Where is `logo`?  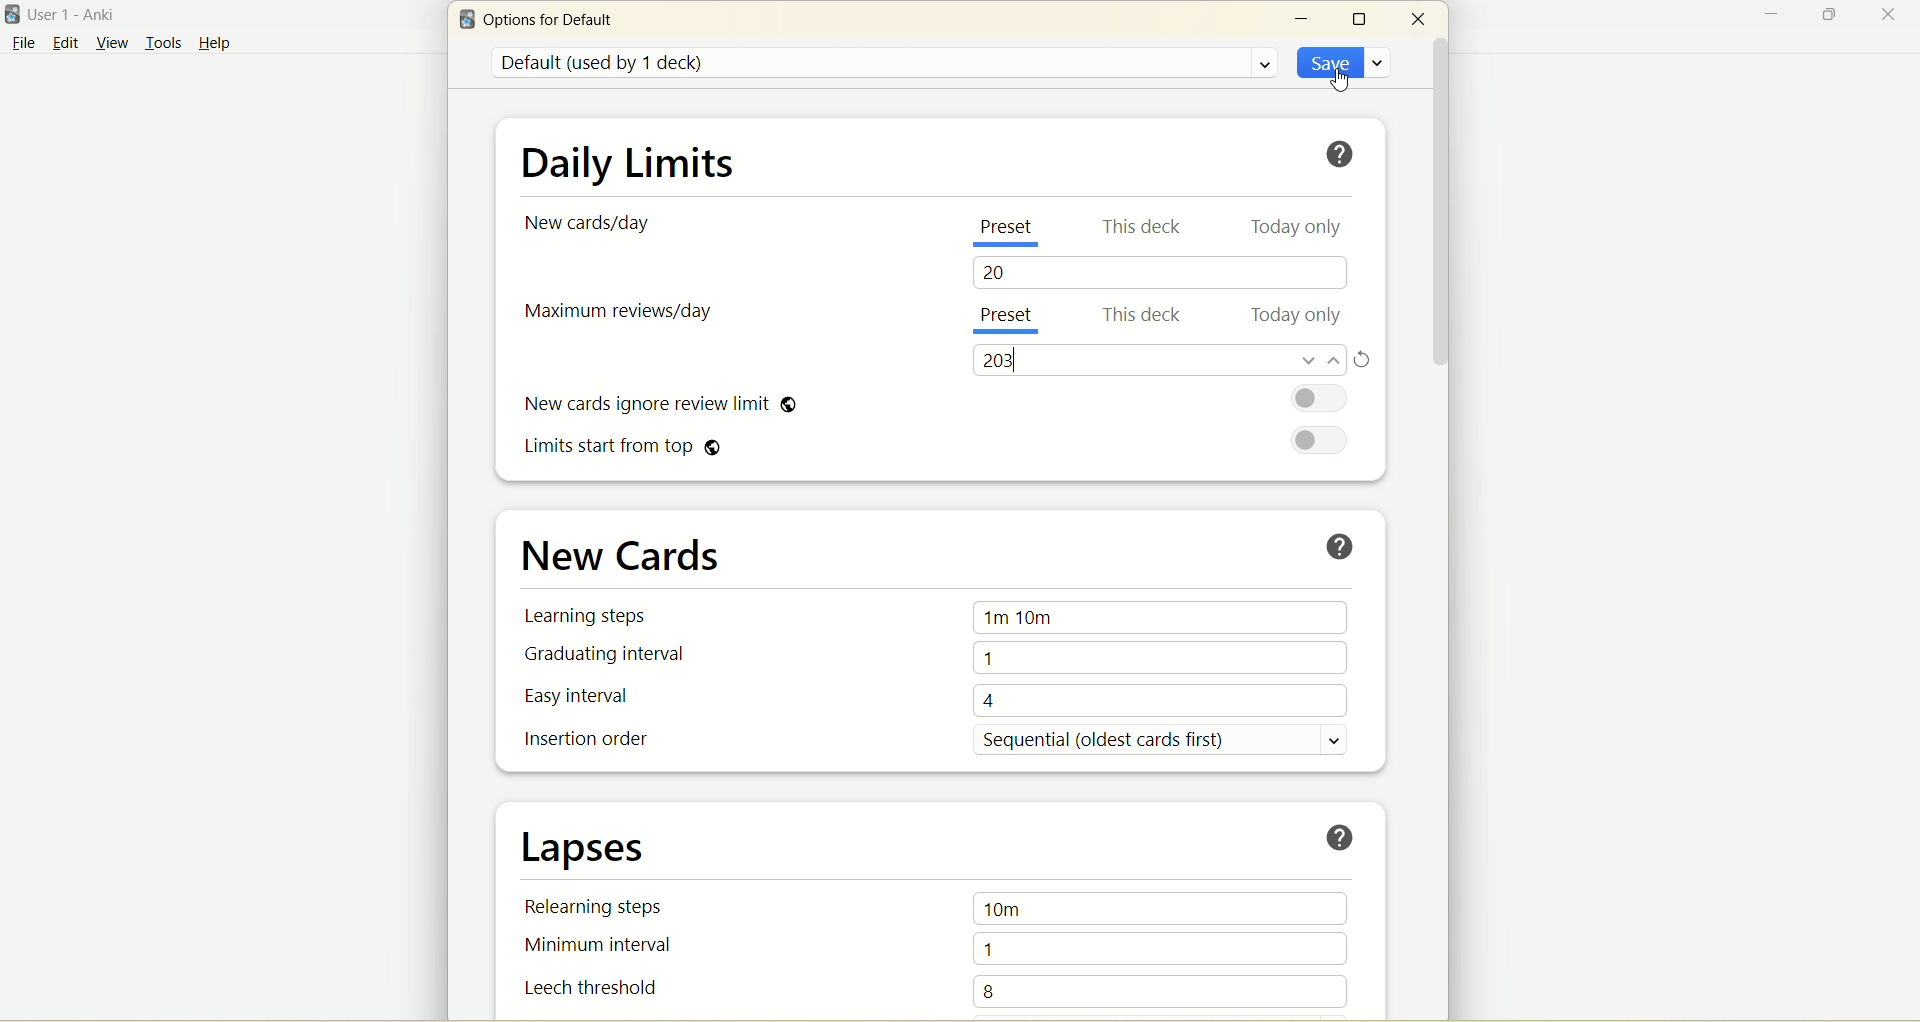 logo is located at coordinates (465, 19).